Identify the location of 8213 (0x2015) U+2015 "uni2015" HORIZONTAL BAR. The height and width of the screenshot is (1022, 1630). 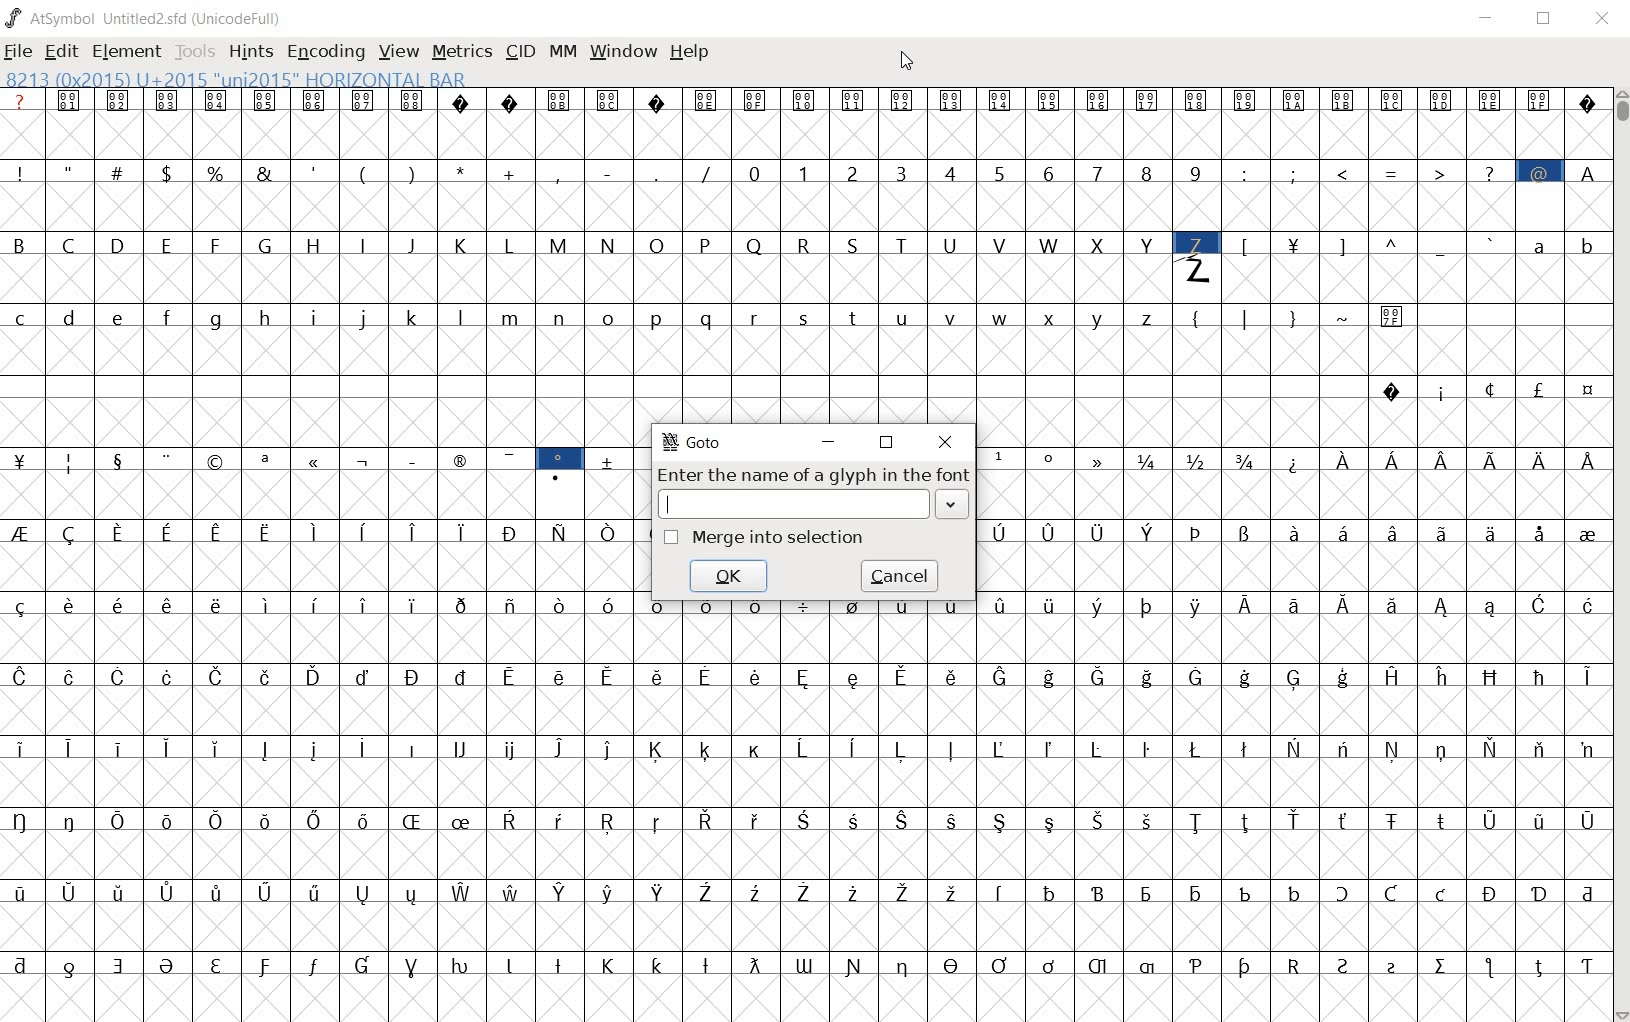
(234, 79).